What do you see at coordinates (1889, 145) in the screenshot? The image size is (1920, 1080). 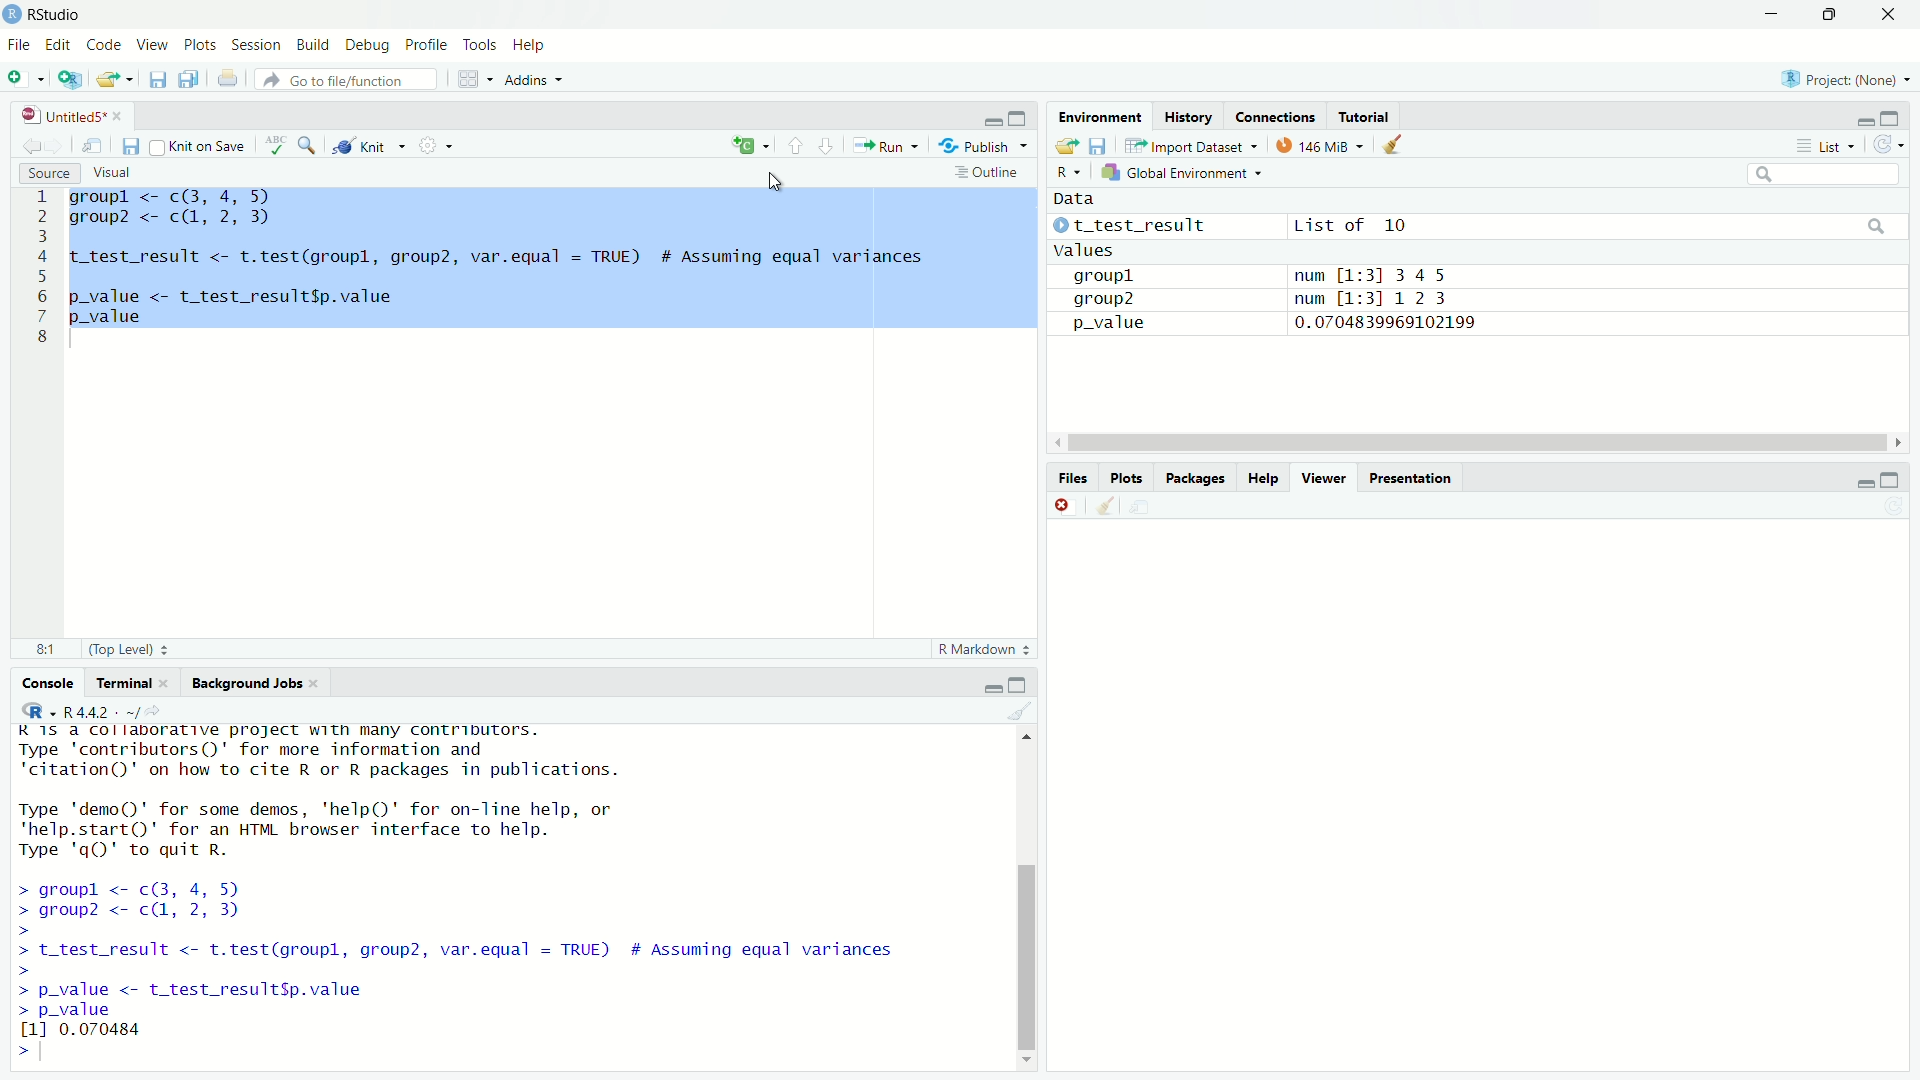 I see `refresh the workspace` at bounding box center [1889, 145].